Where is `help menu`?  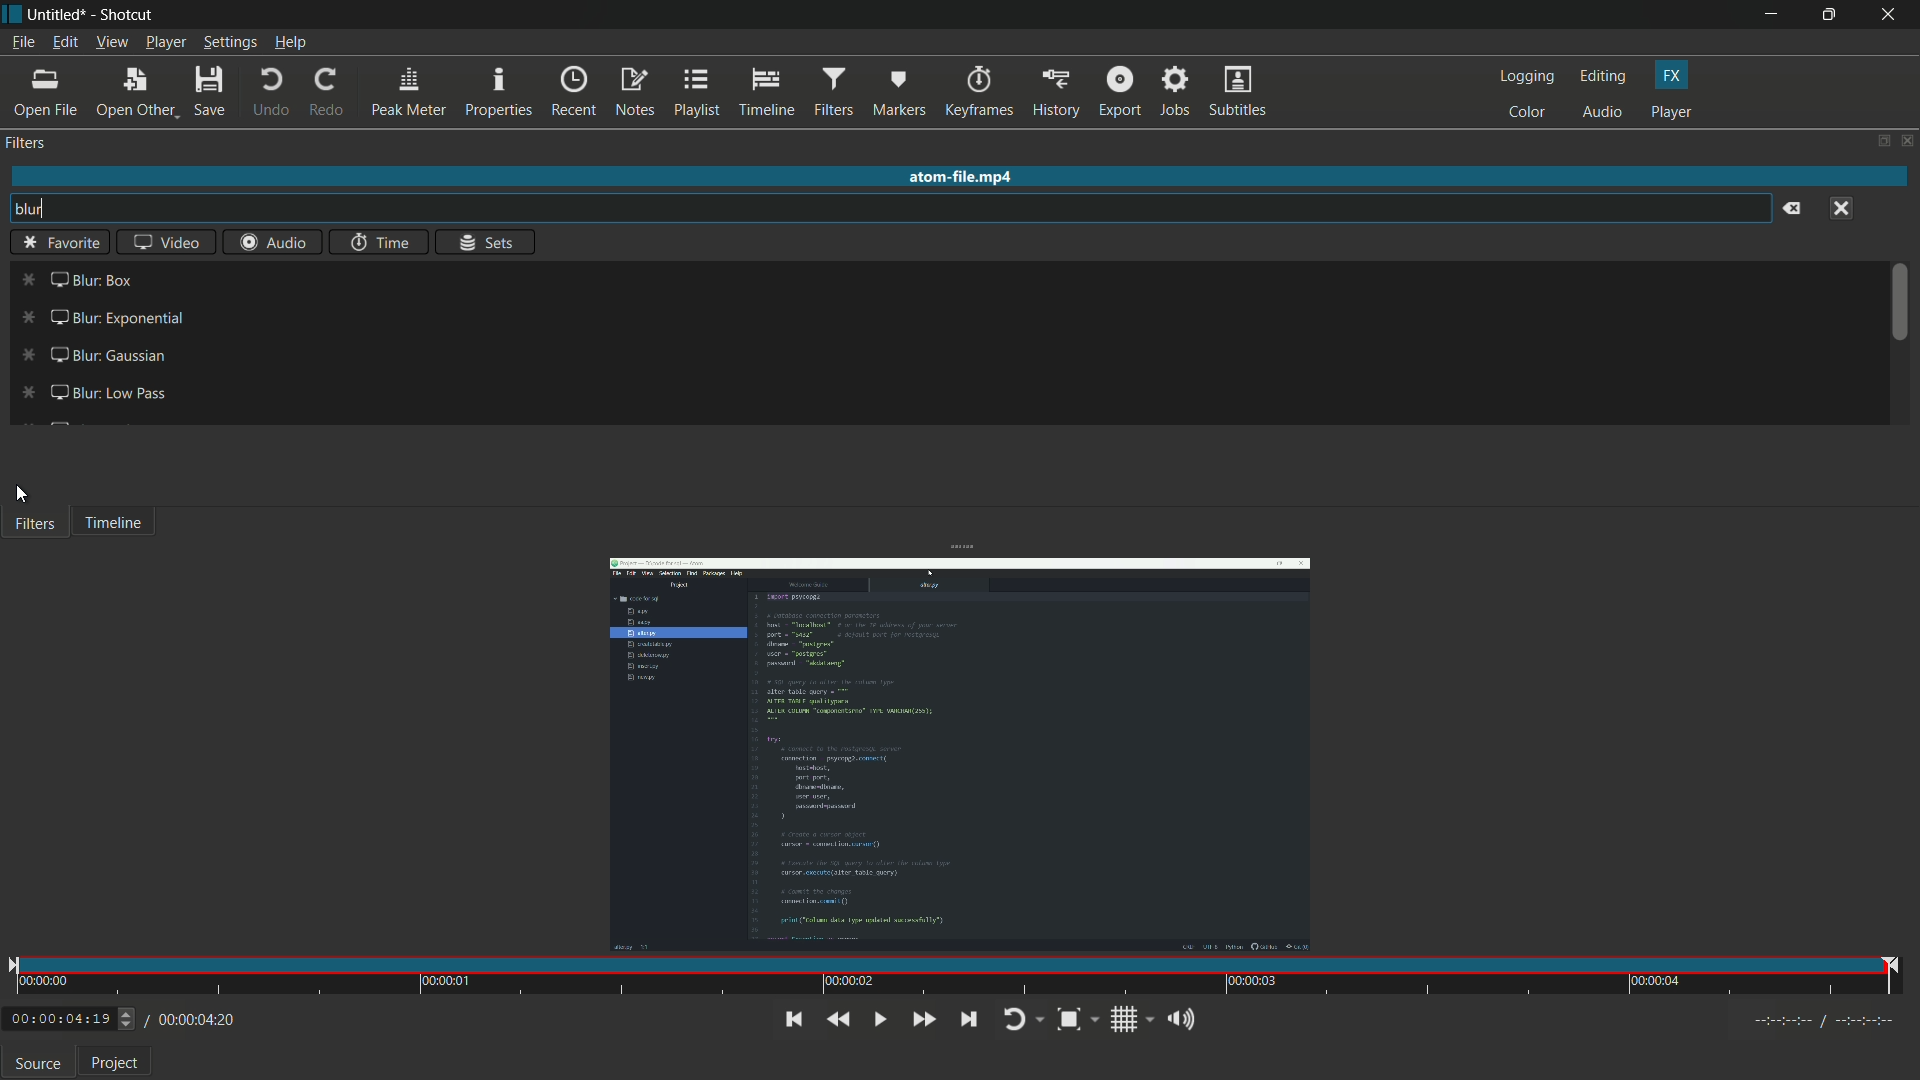
help menu is located at coordinates (293, 43).